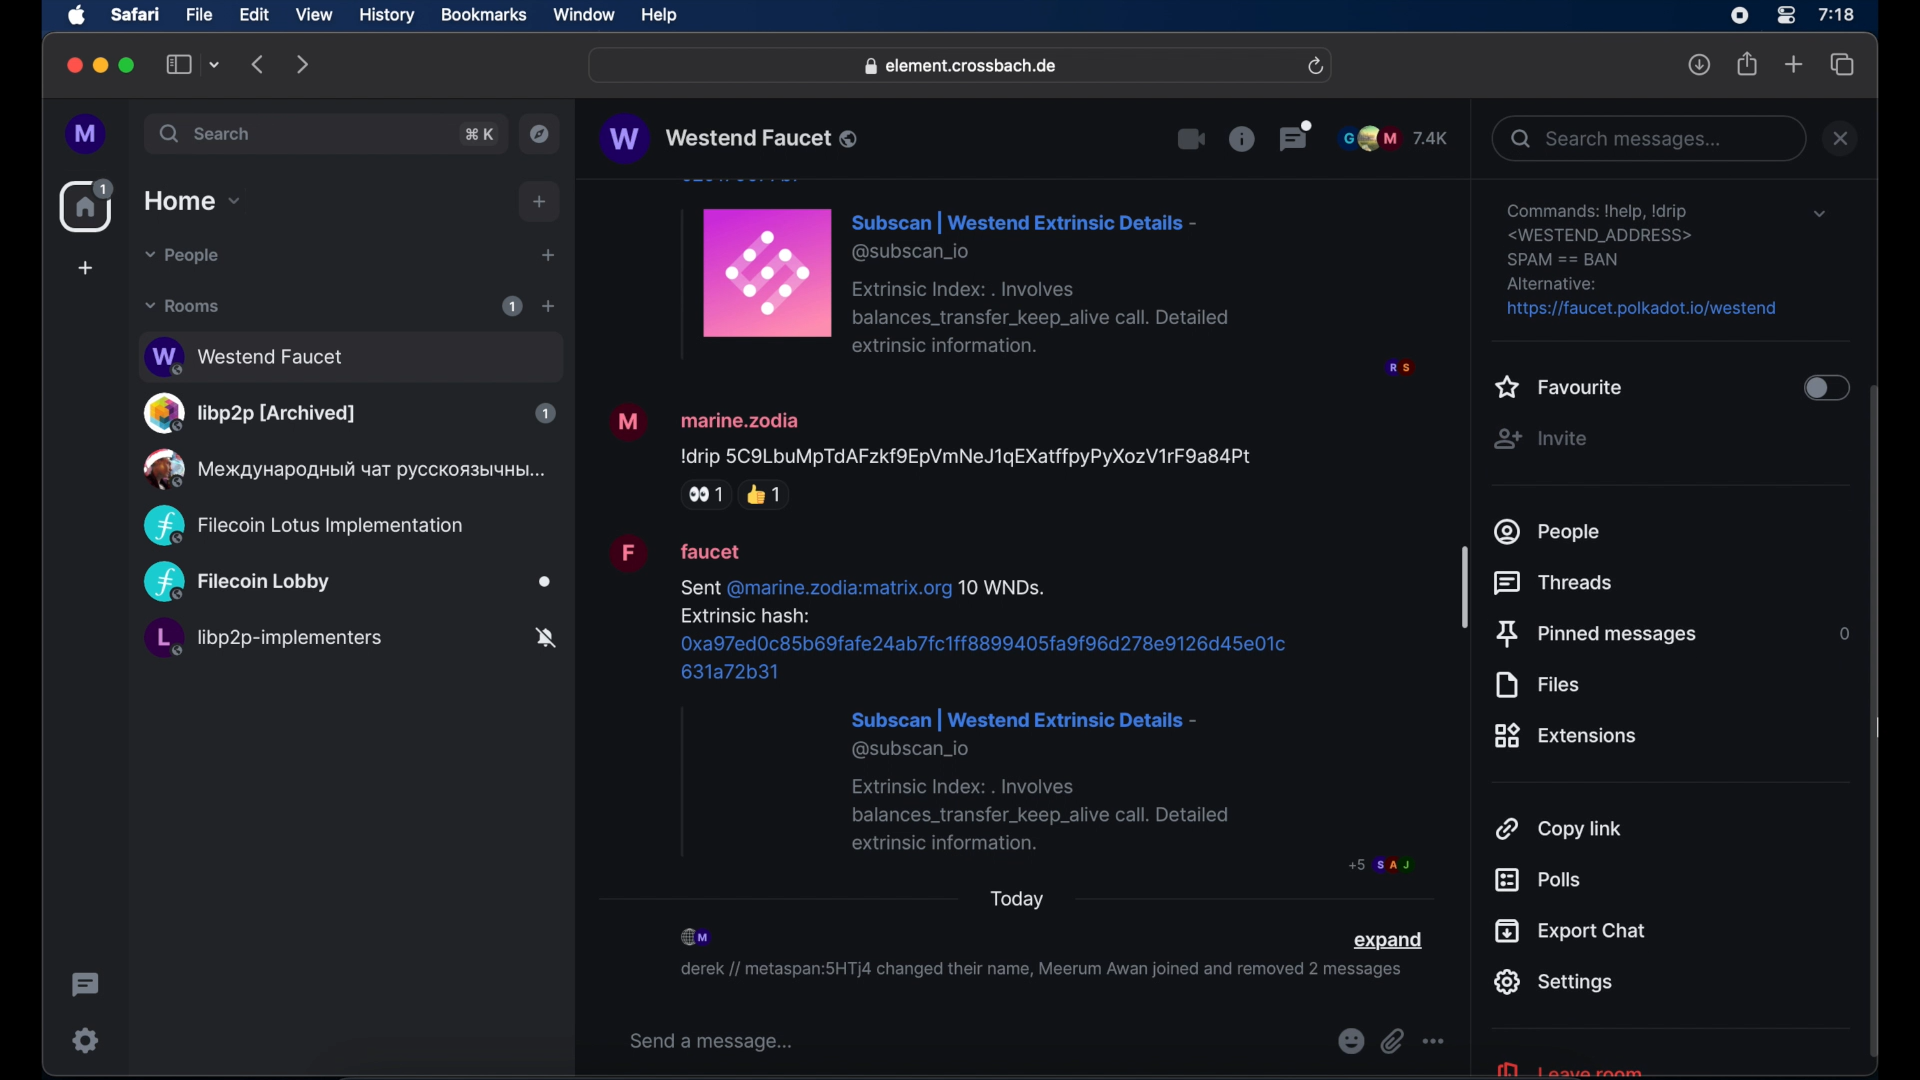 The image size is (1920, 1080). What do you see at coordinates (1836, 14) in the screenshot?
I see `time` at bounding box center [1836, 14].